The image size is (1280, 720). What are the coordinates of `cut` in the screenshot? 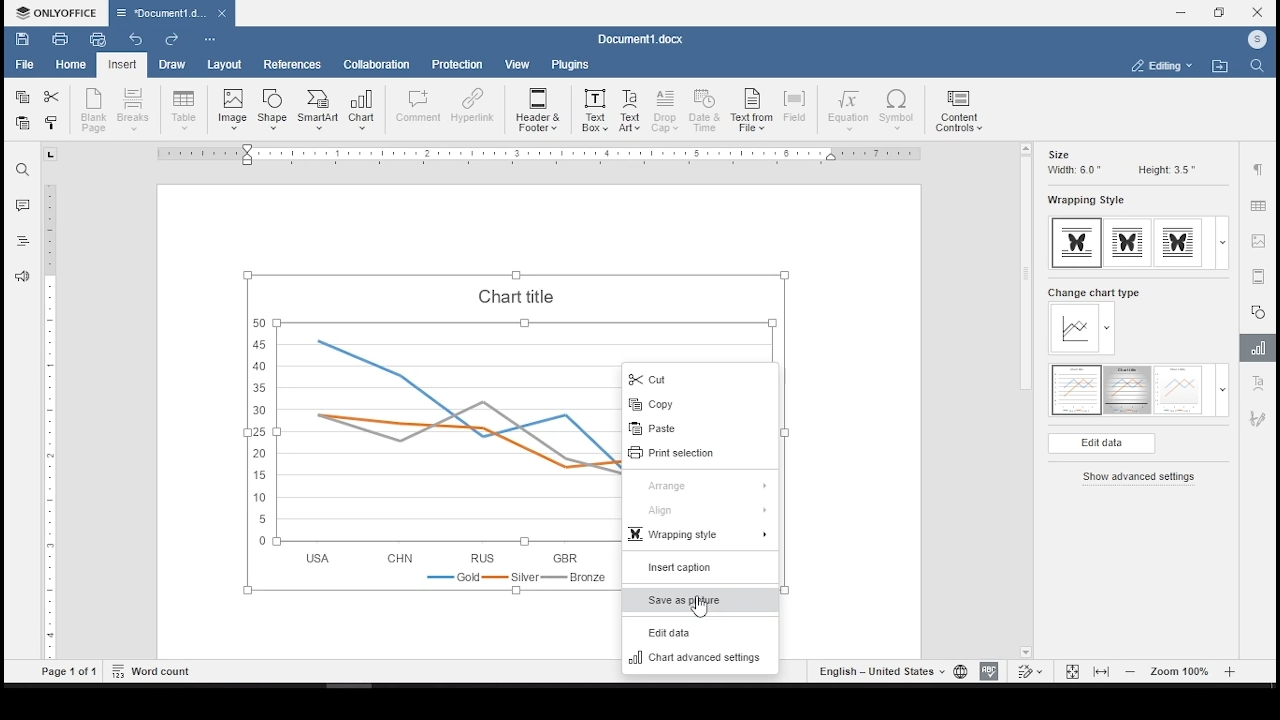 It's located at (702, 378).